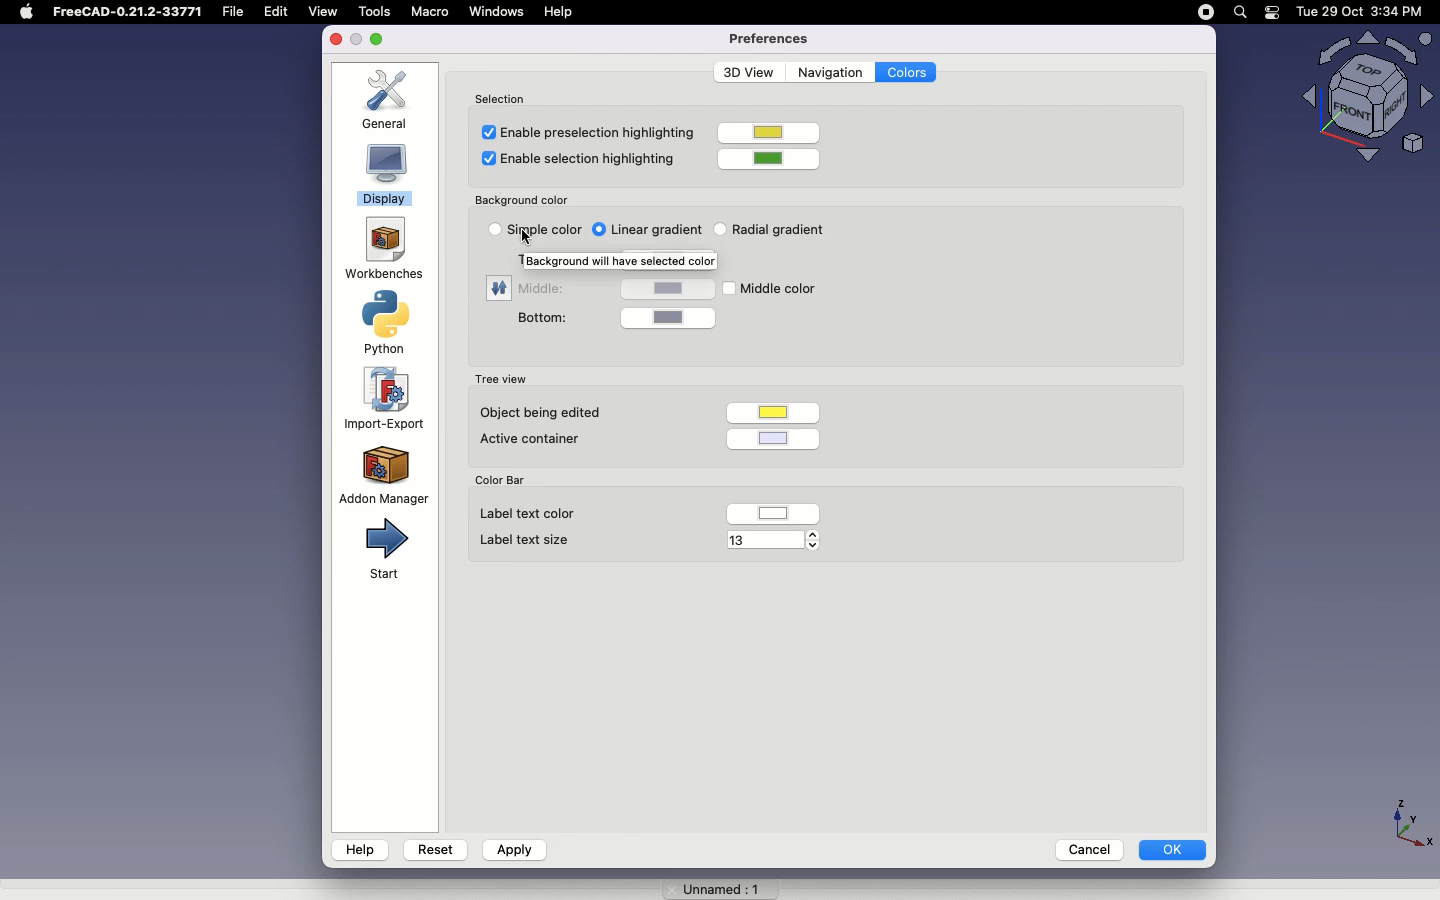 This screenshot has width=1440, height=900. I want to click on close, so click(336, 40).